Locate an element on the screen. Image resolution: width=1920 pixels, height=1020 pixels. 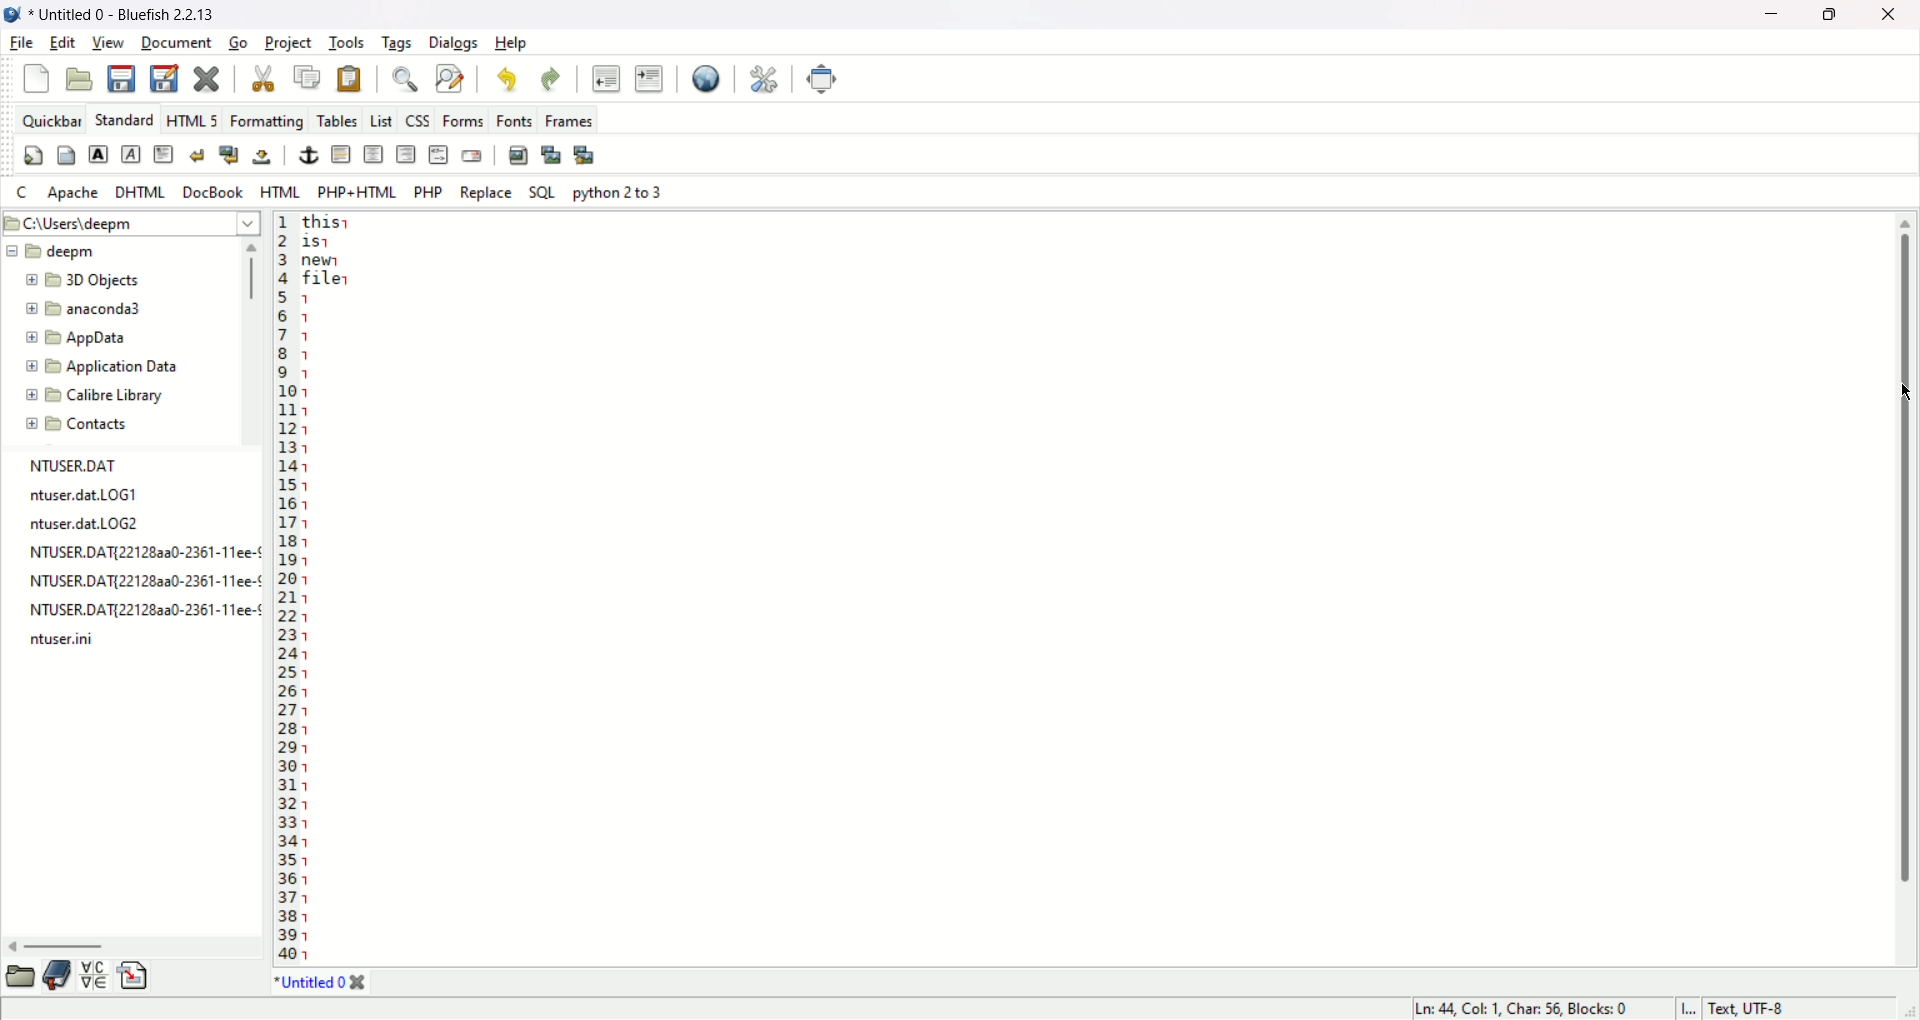
preferences is located at coordinates (762, 80).